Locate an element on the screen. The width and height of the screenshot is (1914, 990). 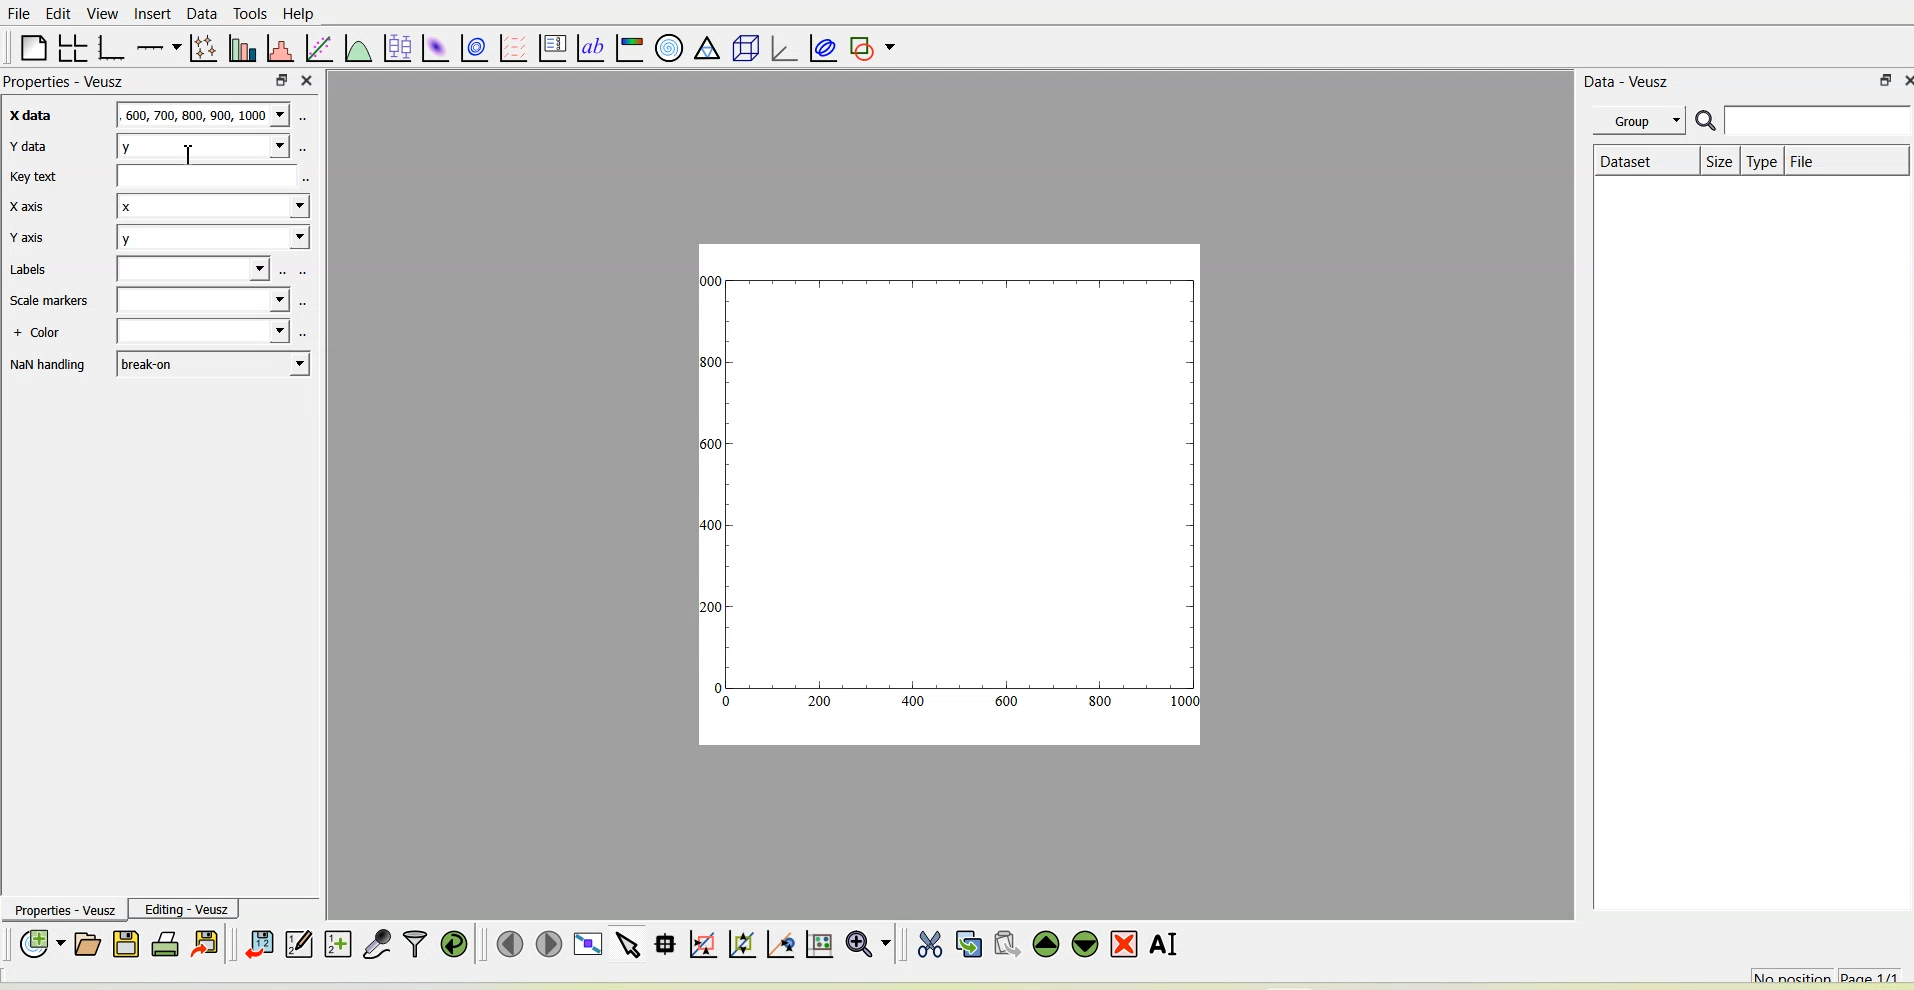
300 is located at coordinates (713, 361).